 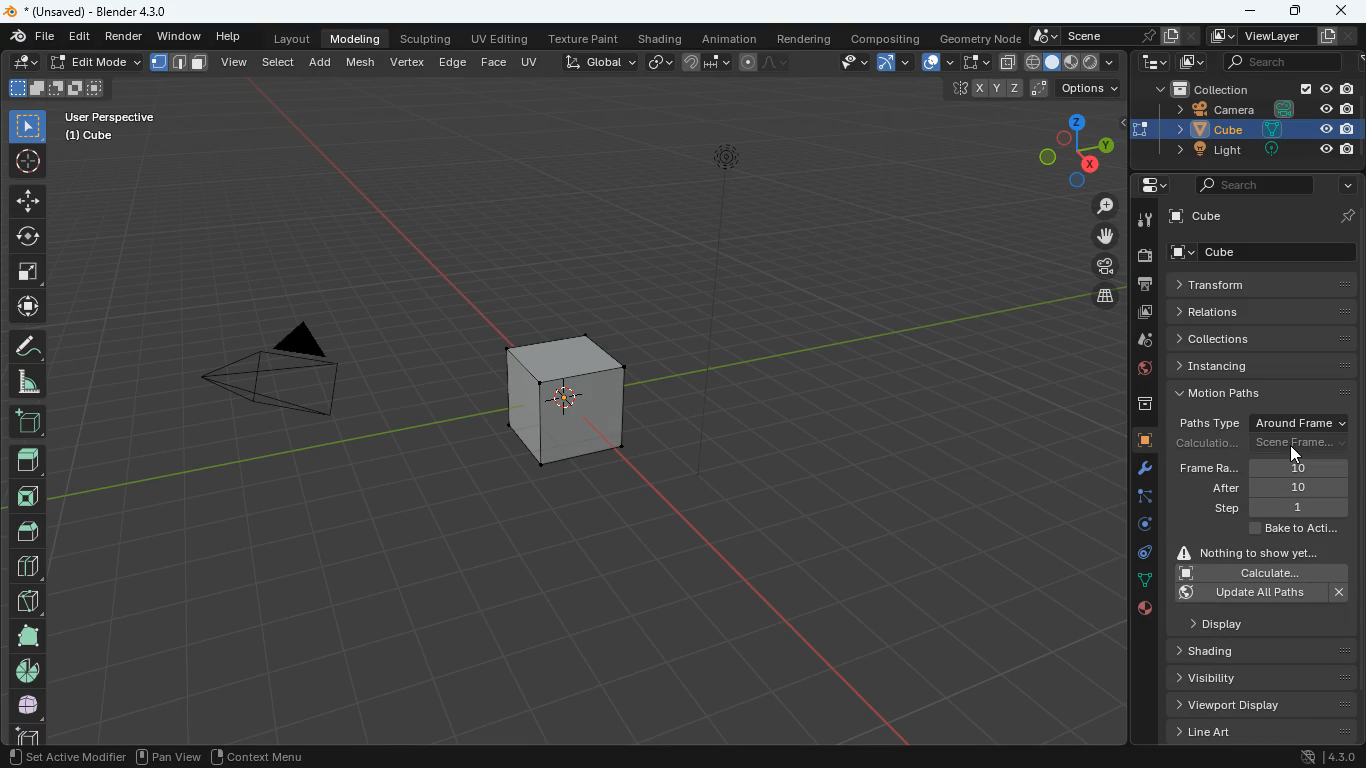 I want to click on view, so click(x=845, y=63).